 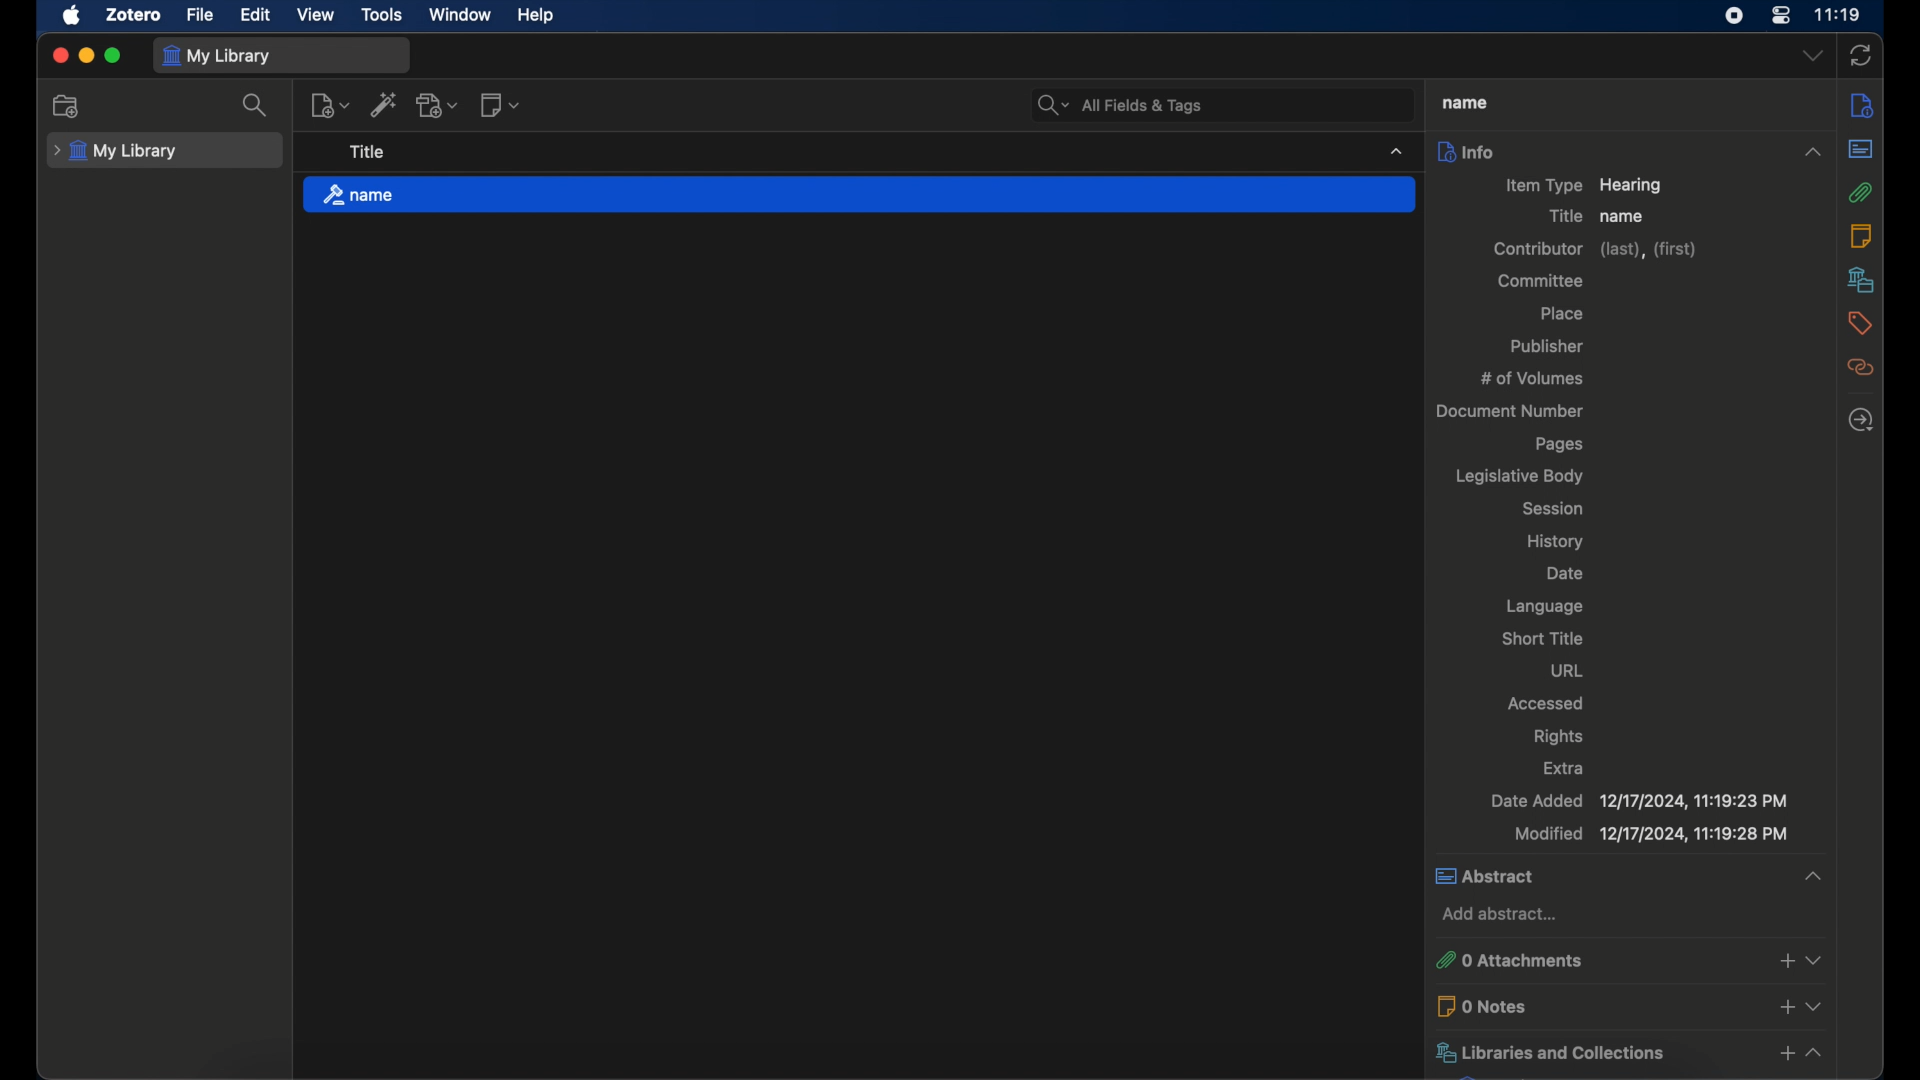 What do you see at coordinates (1532, 379) in the screenshot?
I see `no of volumes` at bounding box center [1532, 379].